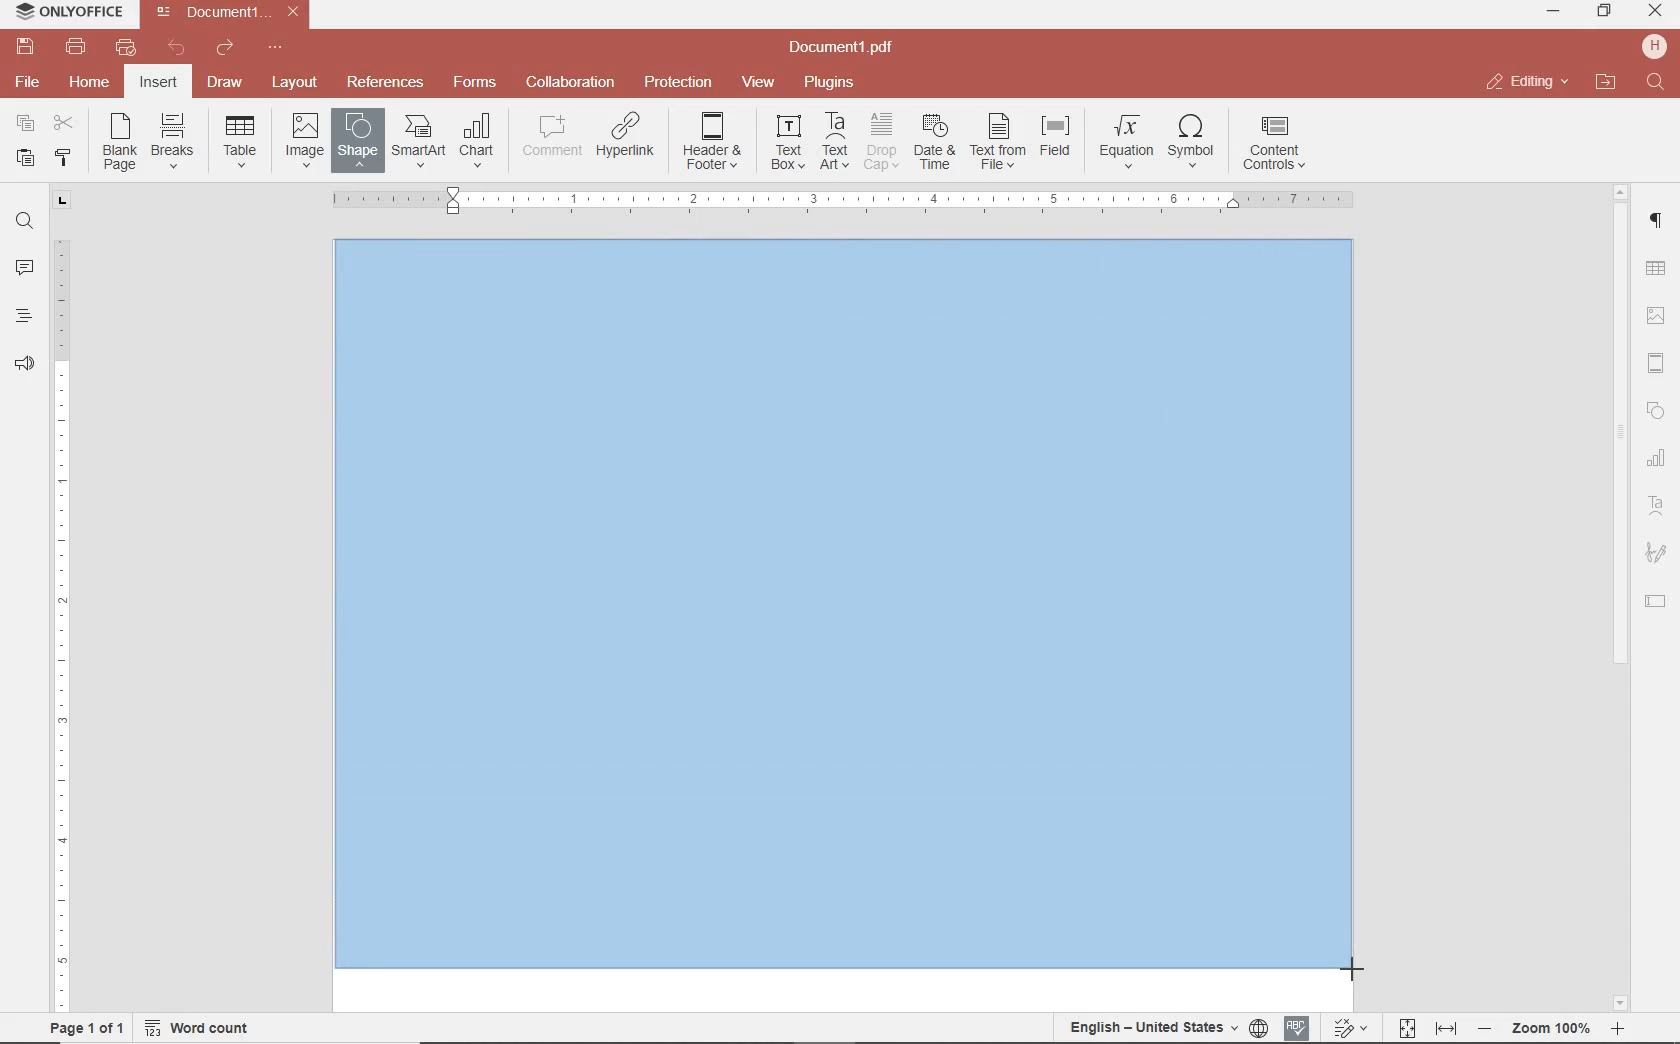 This screenshot has width=1680, height=1044. What do you see at coordinates (881, 142) in the screenshot?
I see `DROP CAP` at bounding box center [881, 142].